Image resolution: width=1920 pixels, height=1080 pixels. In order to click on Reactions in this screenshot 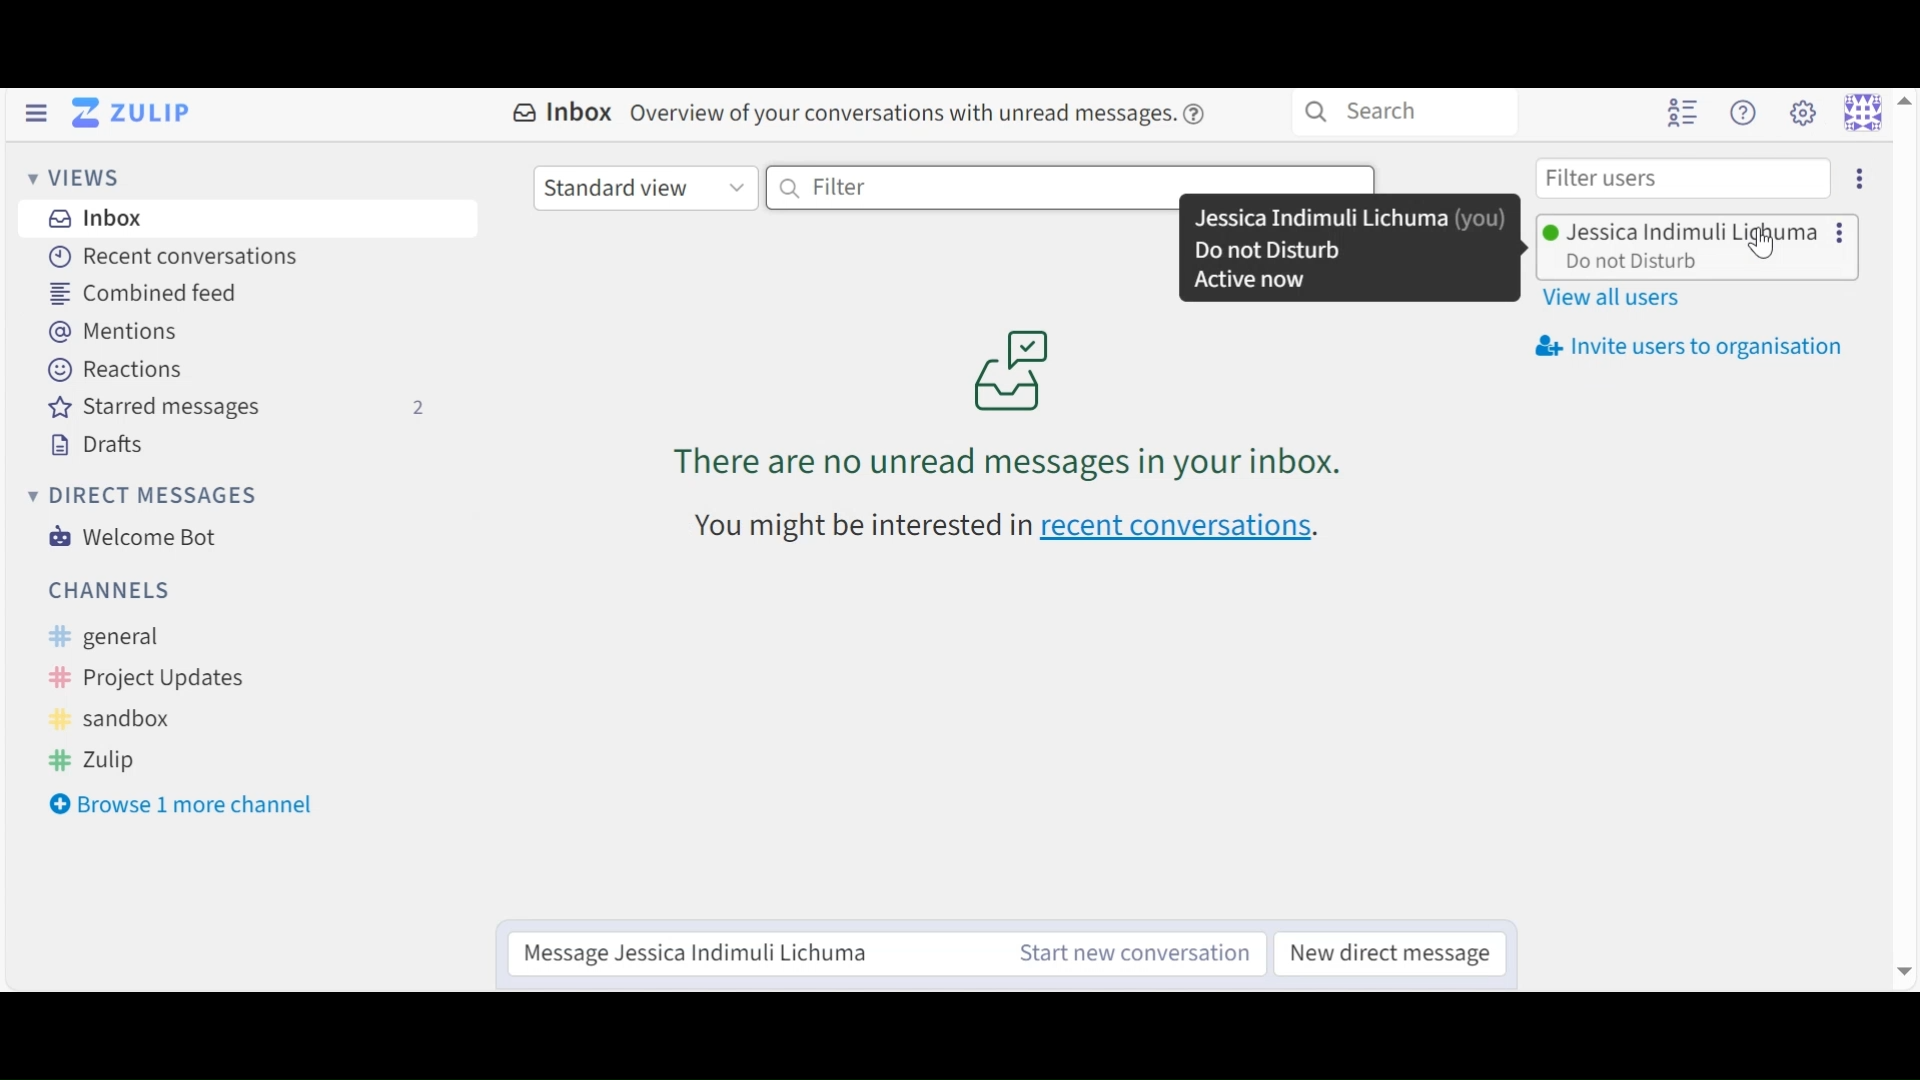, I will do `click(115, 370)`.